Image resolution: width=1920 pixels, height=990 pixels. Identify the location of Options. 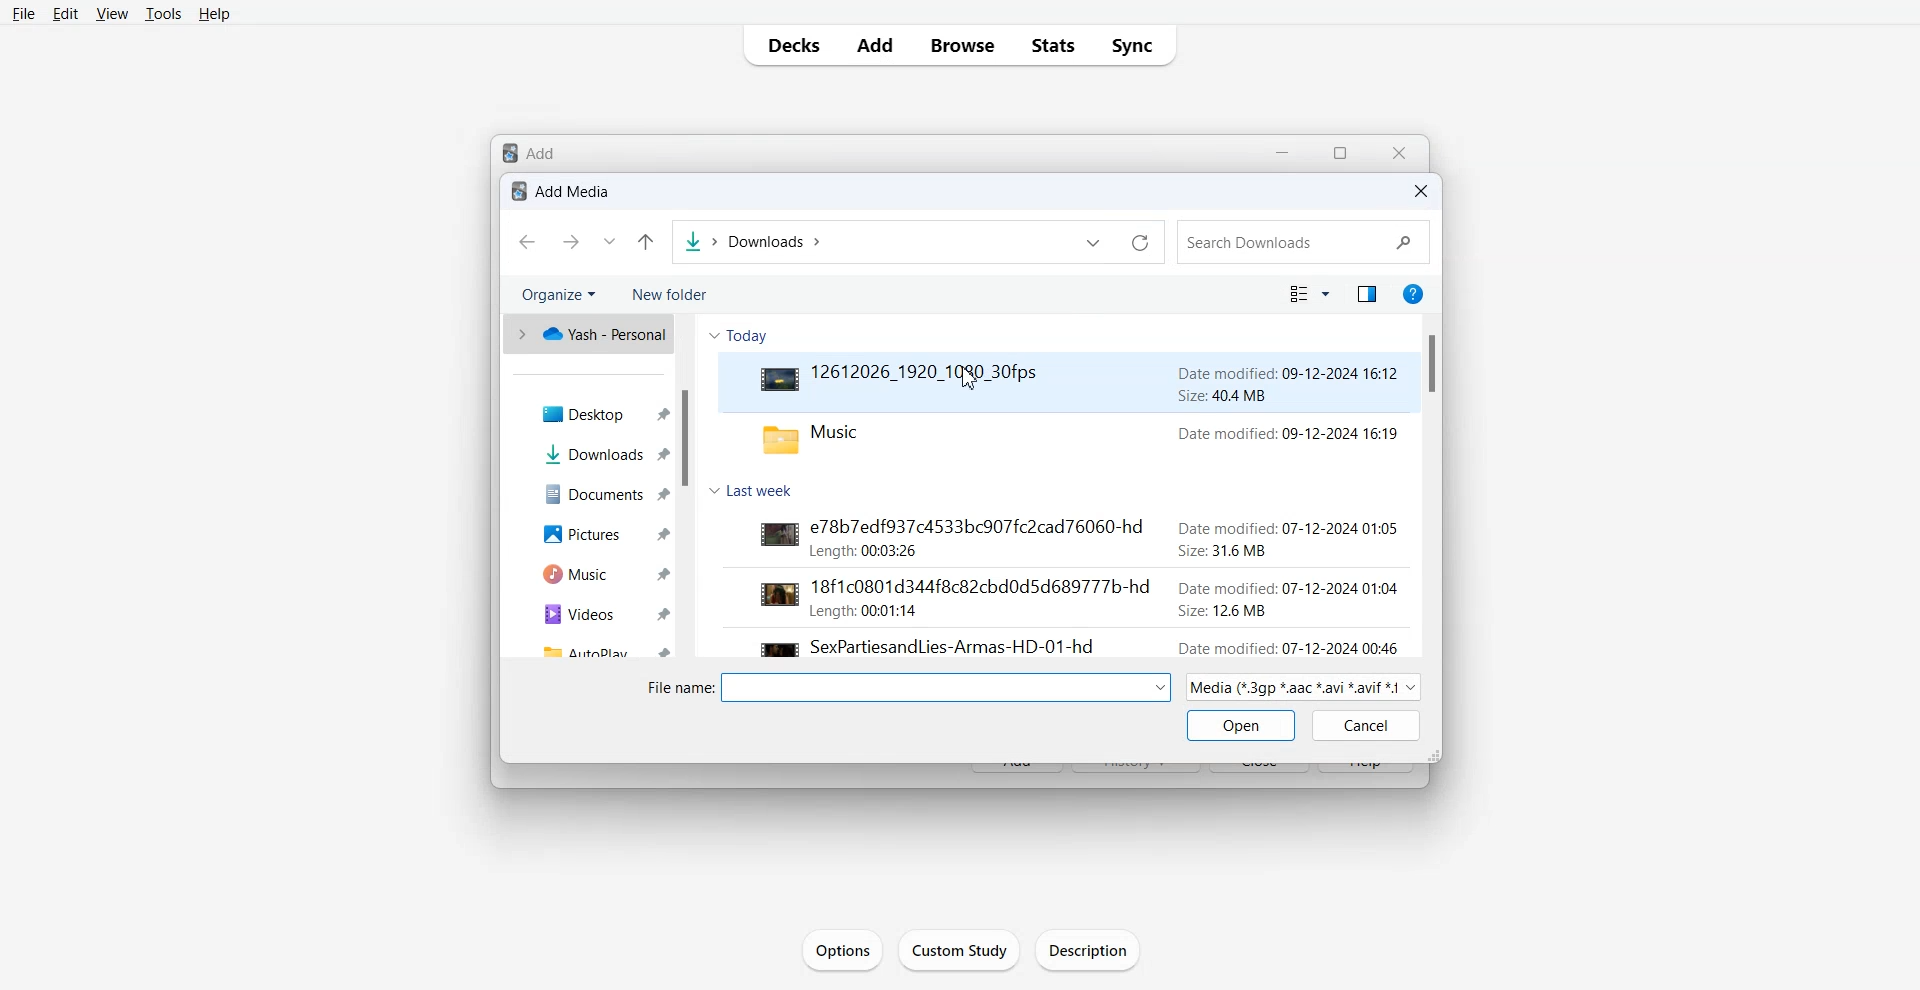
(842, 948).